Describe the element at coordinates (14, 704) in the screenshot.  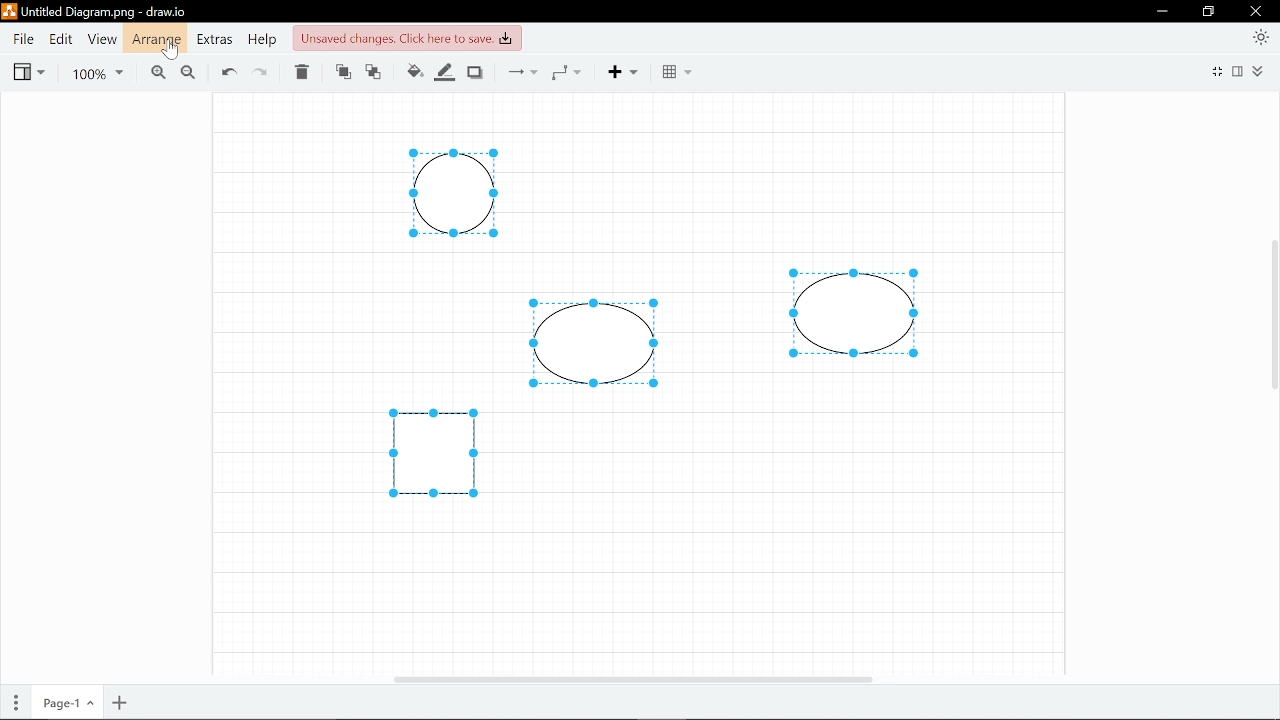
I see `Pages` at that location.